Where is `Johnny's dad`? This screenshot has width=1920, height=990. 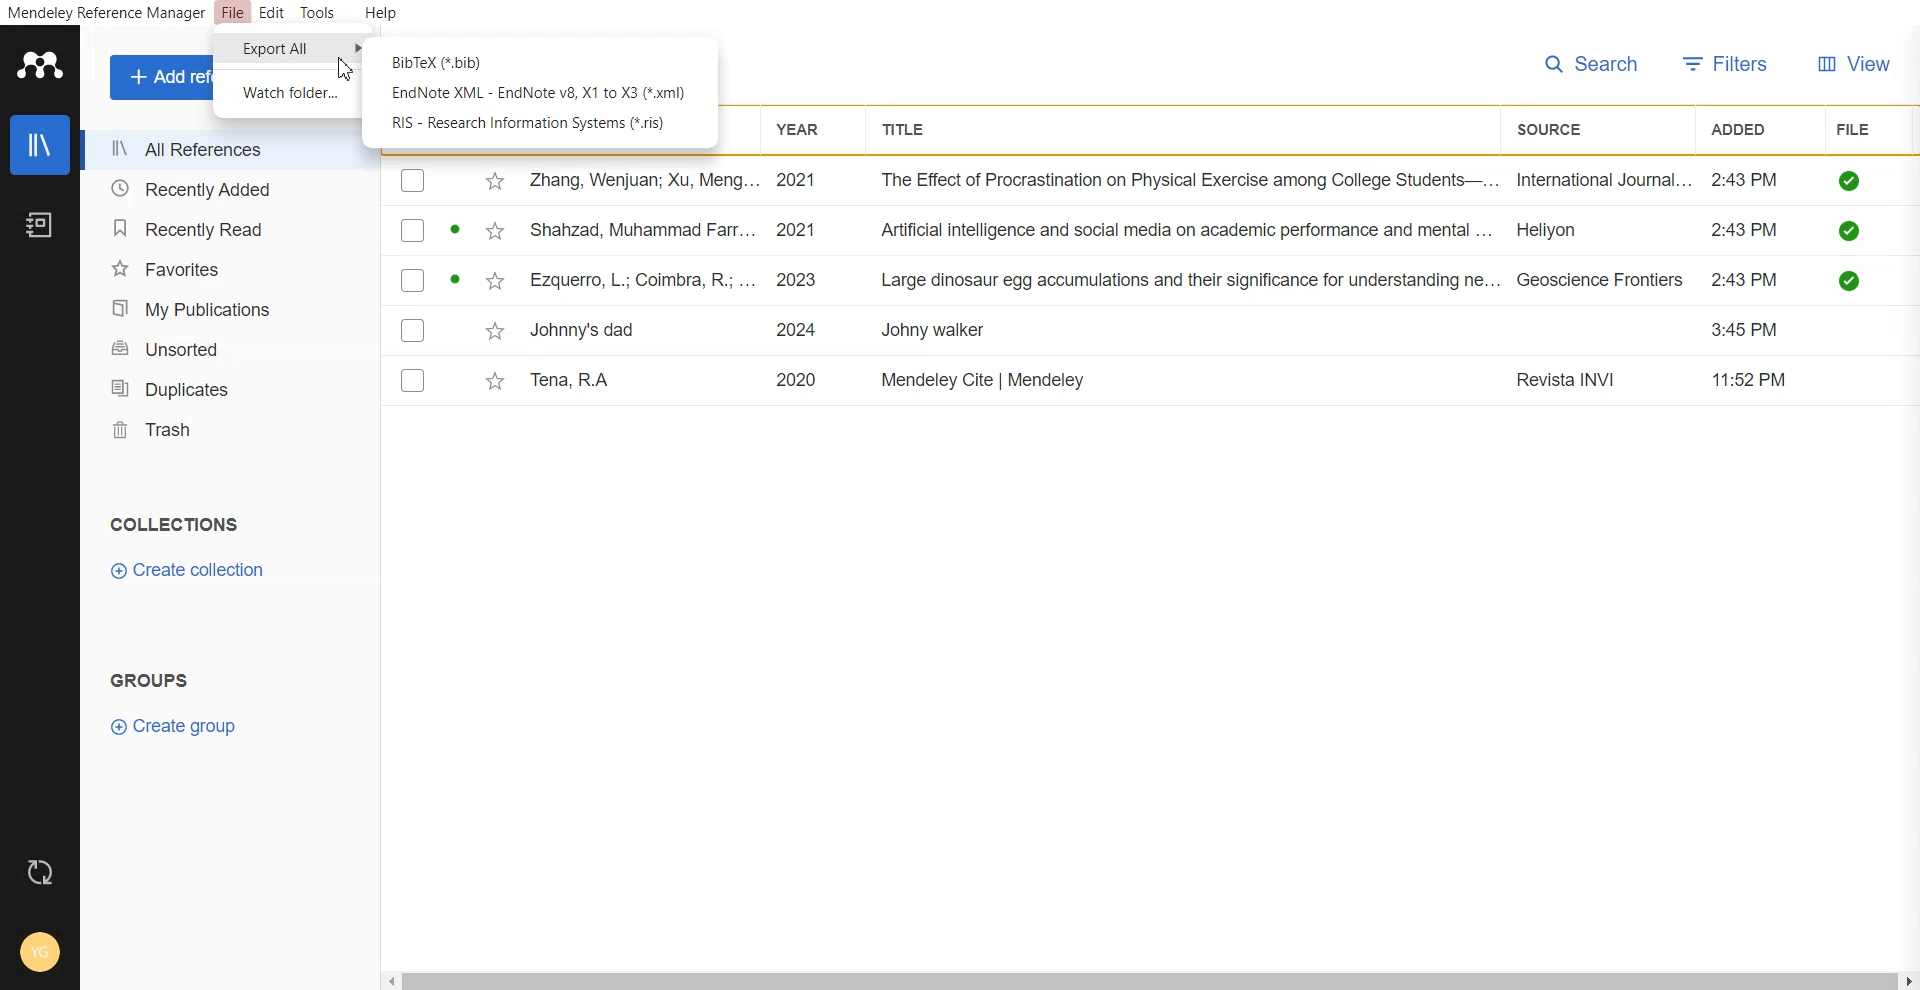
Johnny's dad is located at coordinates (587, 327).